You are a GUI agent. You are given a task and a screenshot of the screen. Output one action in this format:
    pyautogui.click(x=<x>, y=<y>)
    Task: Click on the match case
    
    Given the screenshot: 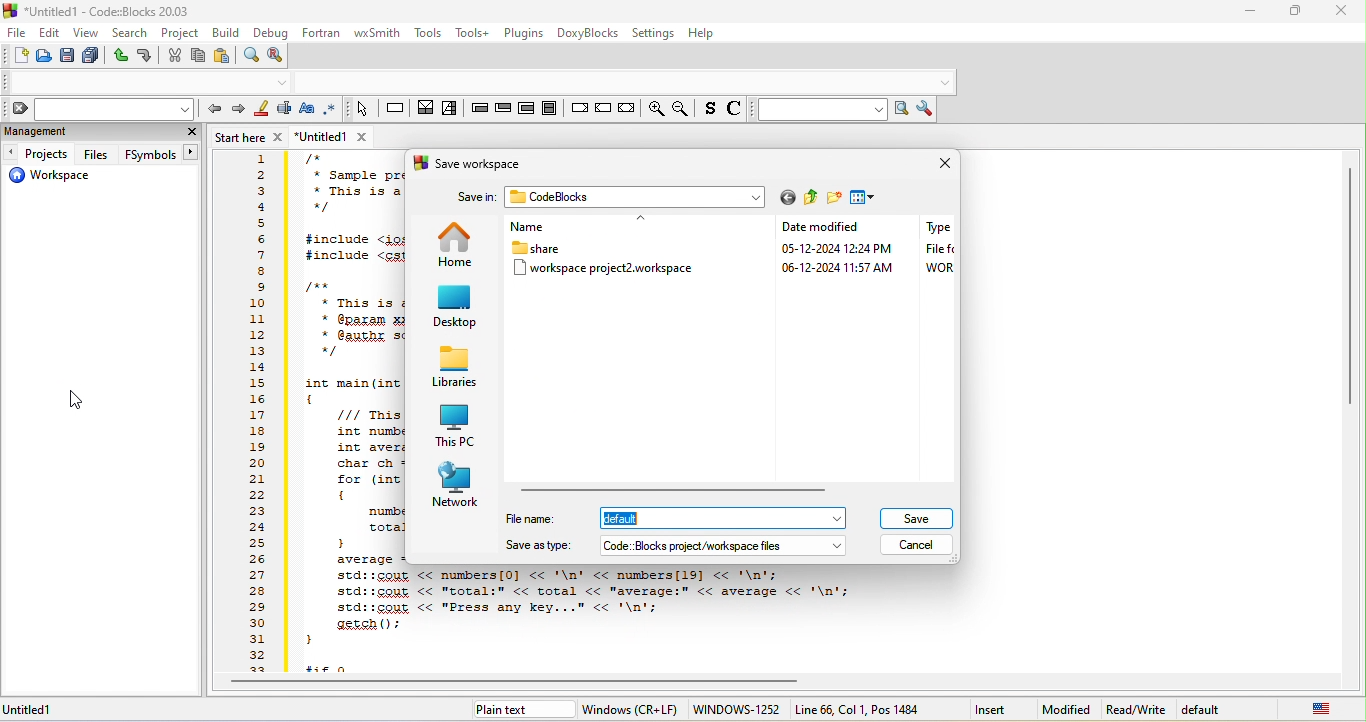 What is the action you would take?
    pyautogui.click(x=310, y=111)
    